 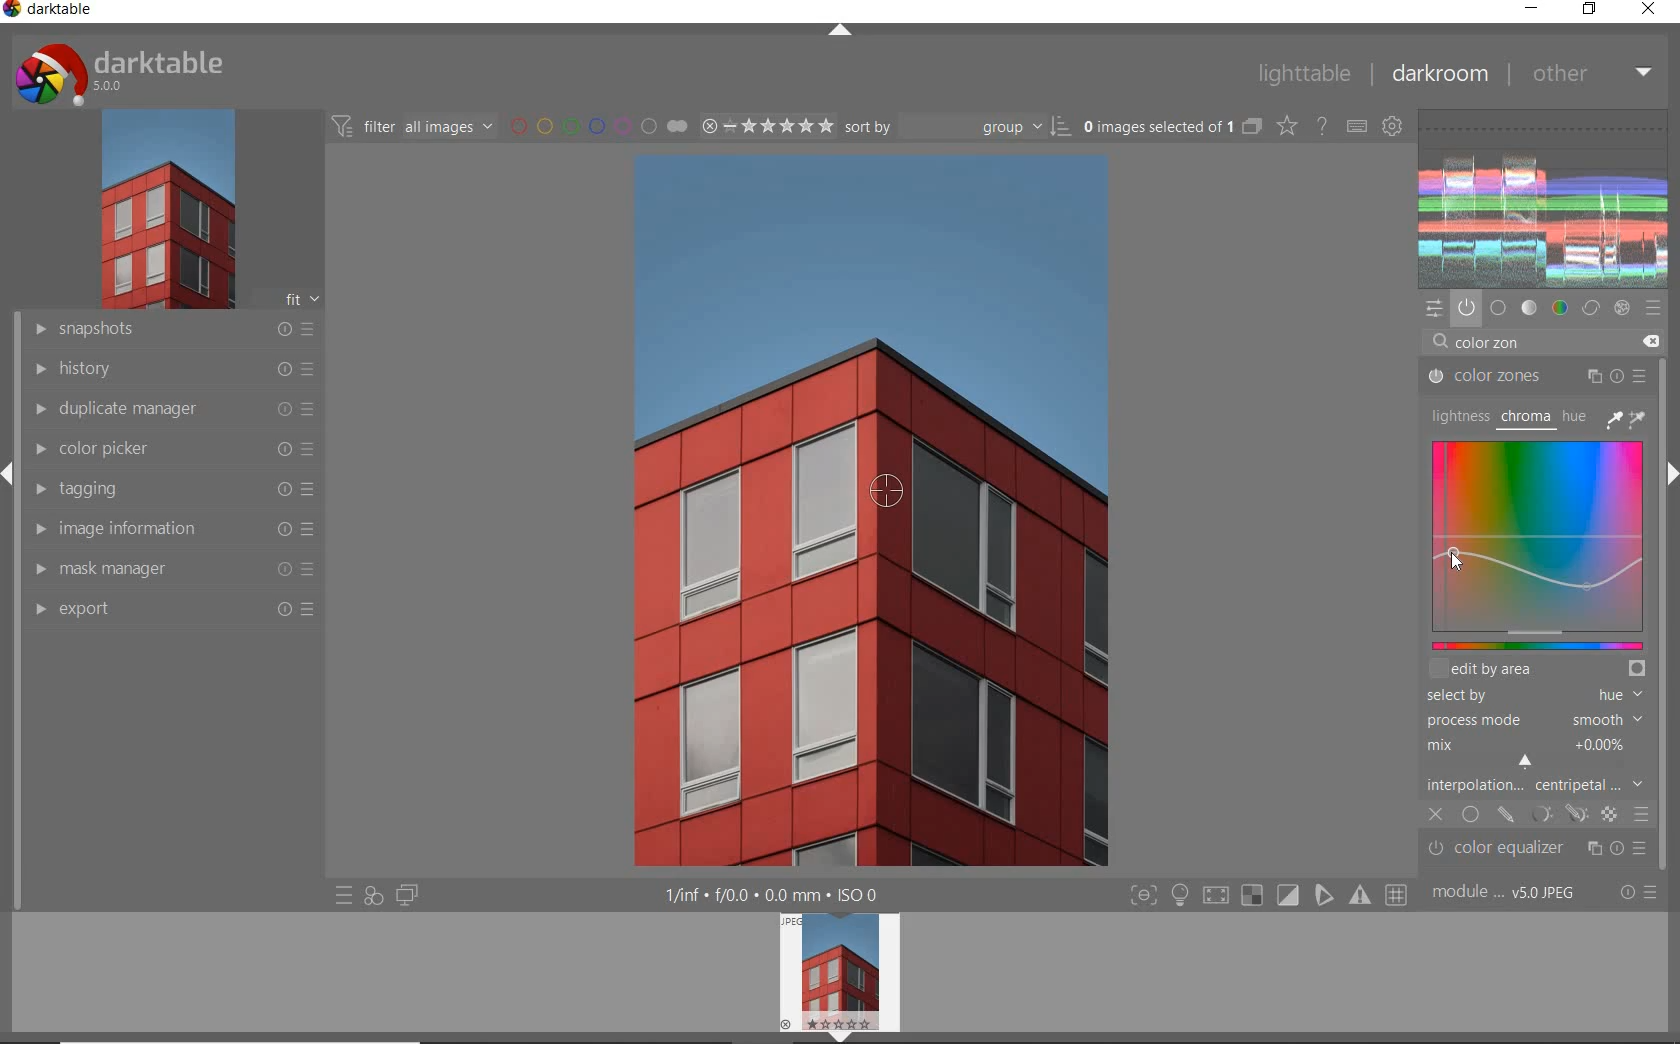 What do you see at coordinates (1438, 73) in the screenshot?
I see `dakroom` at bounding box center [1438, 73].